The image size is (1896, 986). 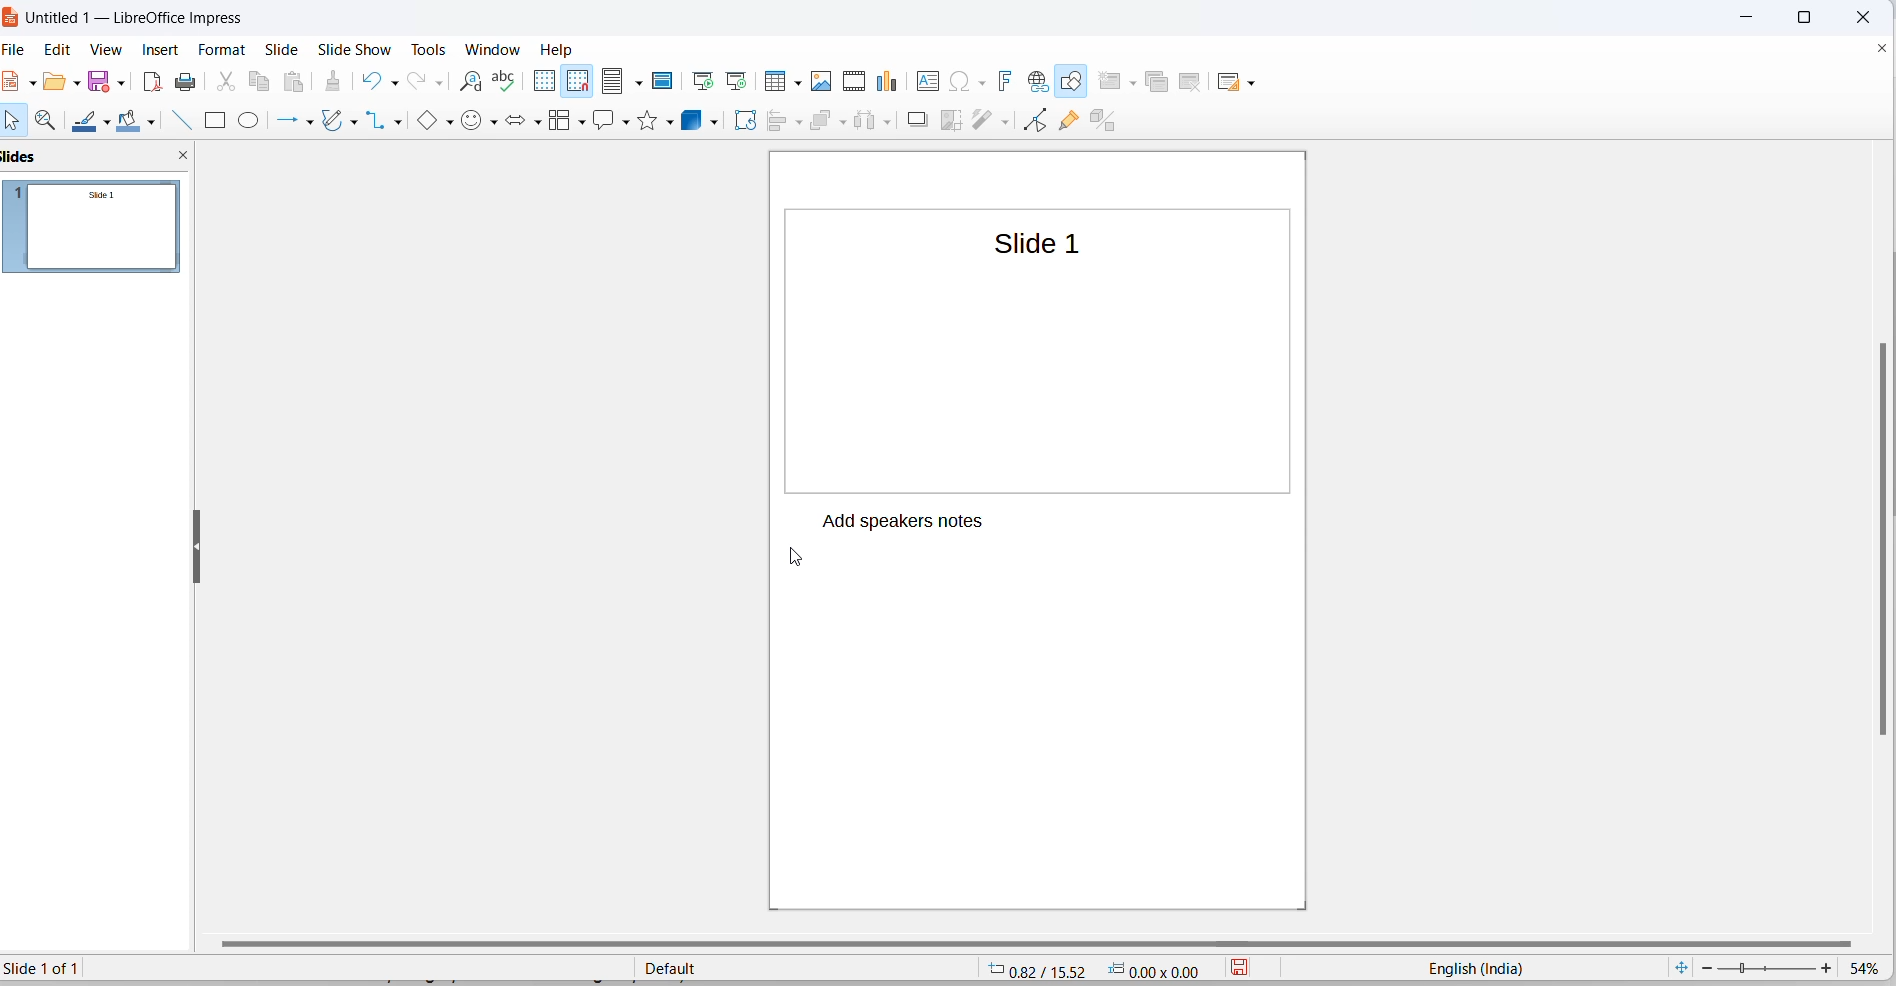 I want to click on redo options, so click(x=439, y=82).